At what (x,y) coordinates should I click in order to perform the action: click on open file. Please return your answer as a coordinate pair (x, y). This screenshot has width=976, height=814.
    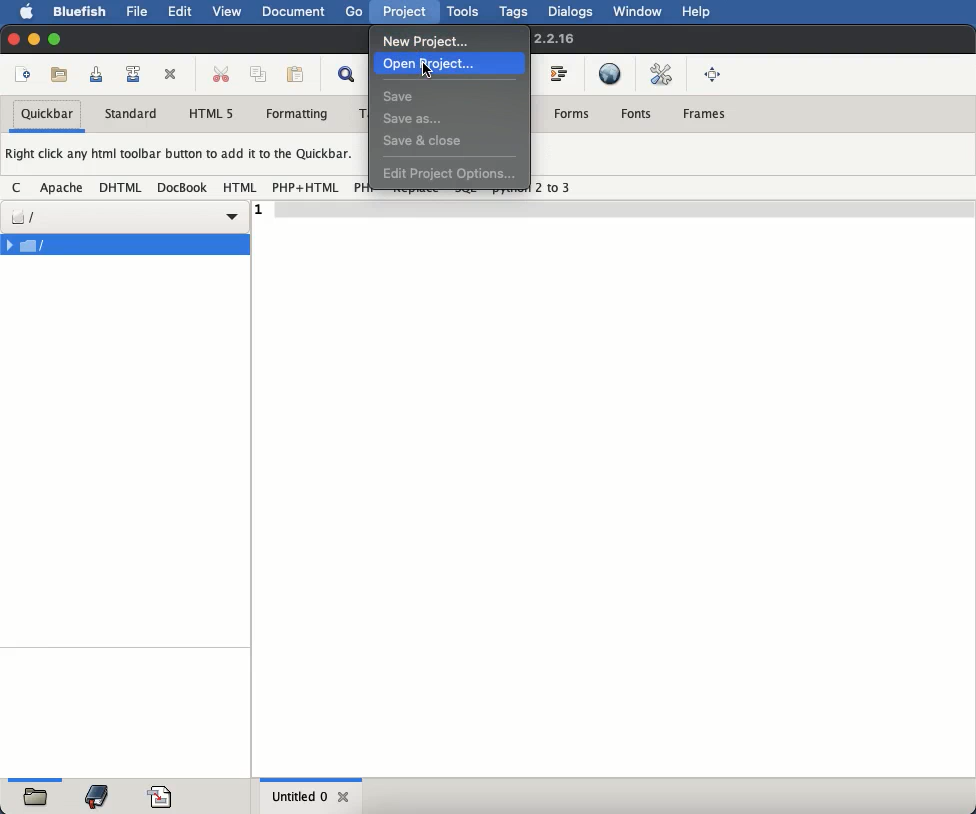
    Looking at the image, I should click on (62, 75).